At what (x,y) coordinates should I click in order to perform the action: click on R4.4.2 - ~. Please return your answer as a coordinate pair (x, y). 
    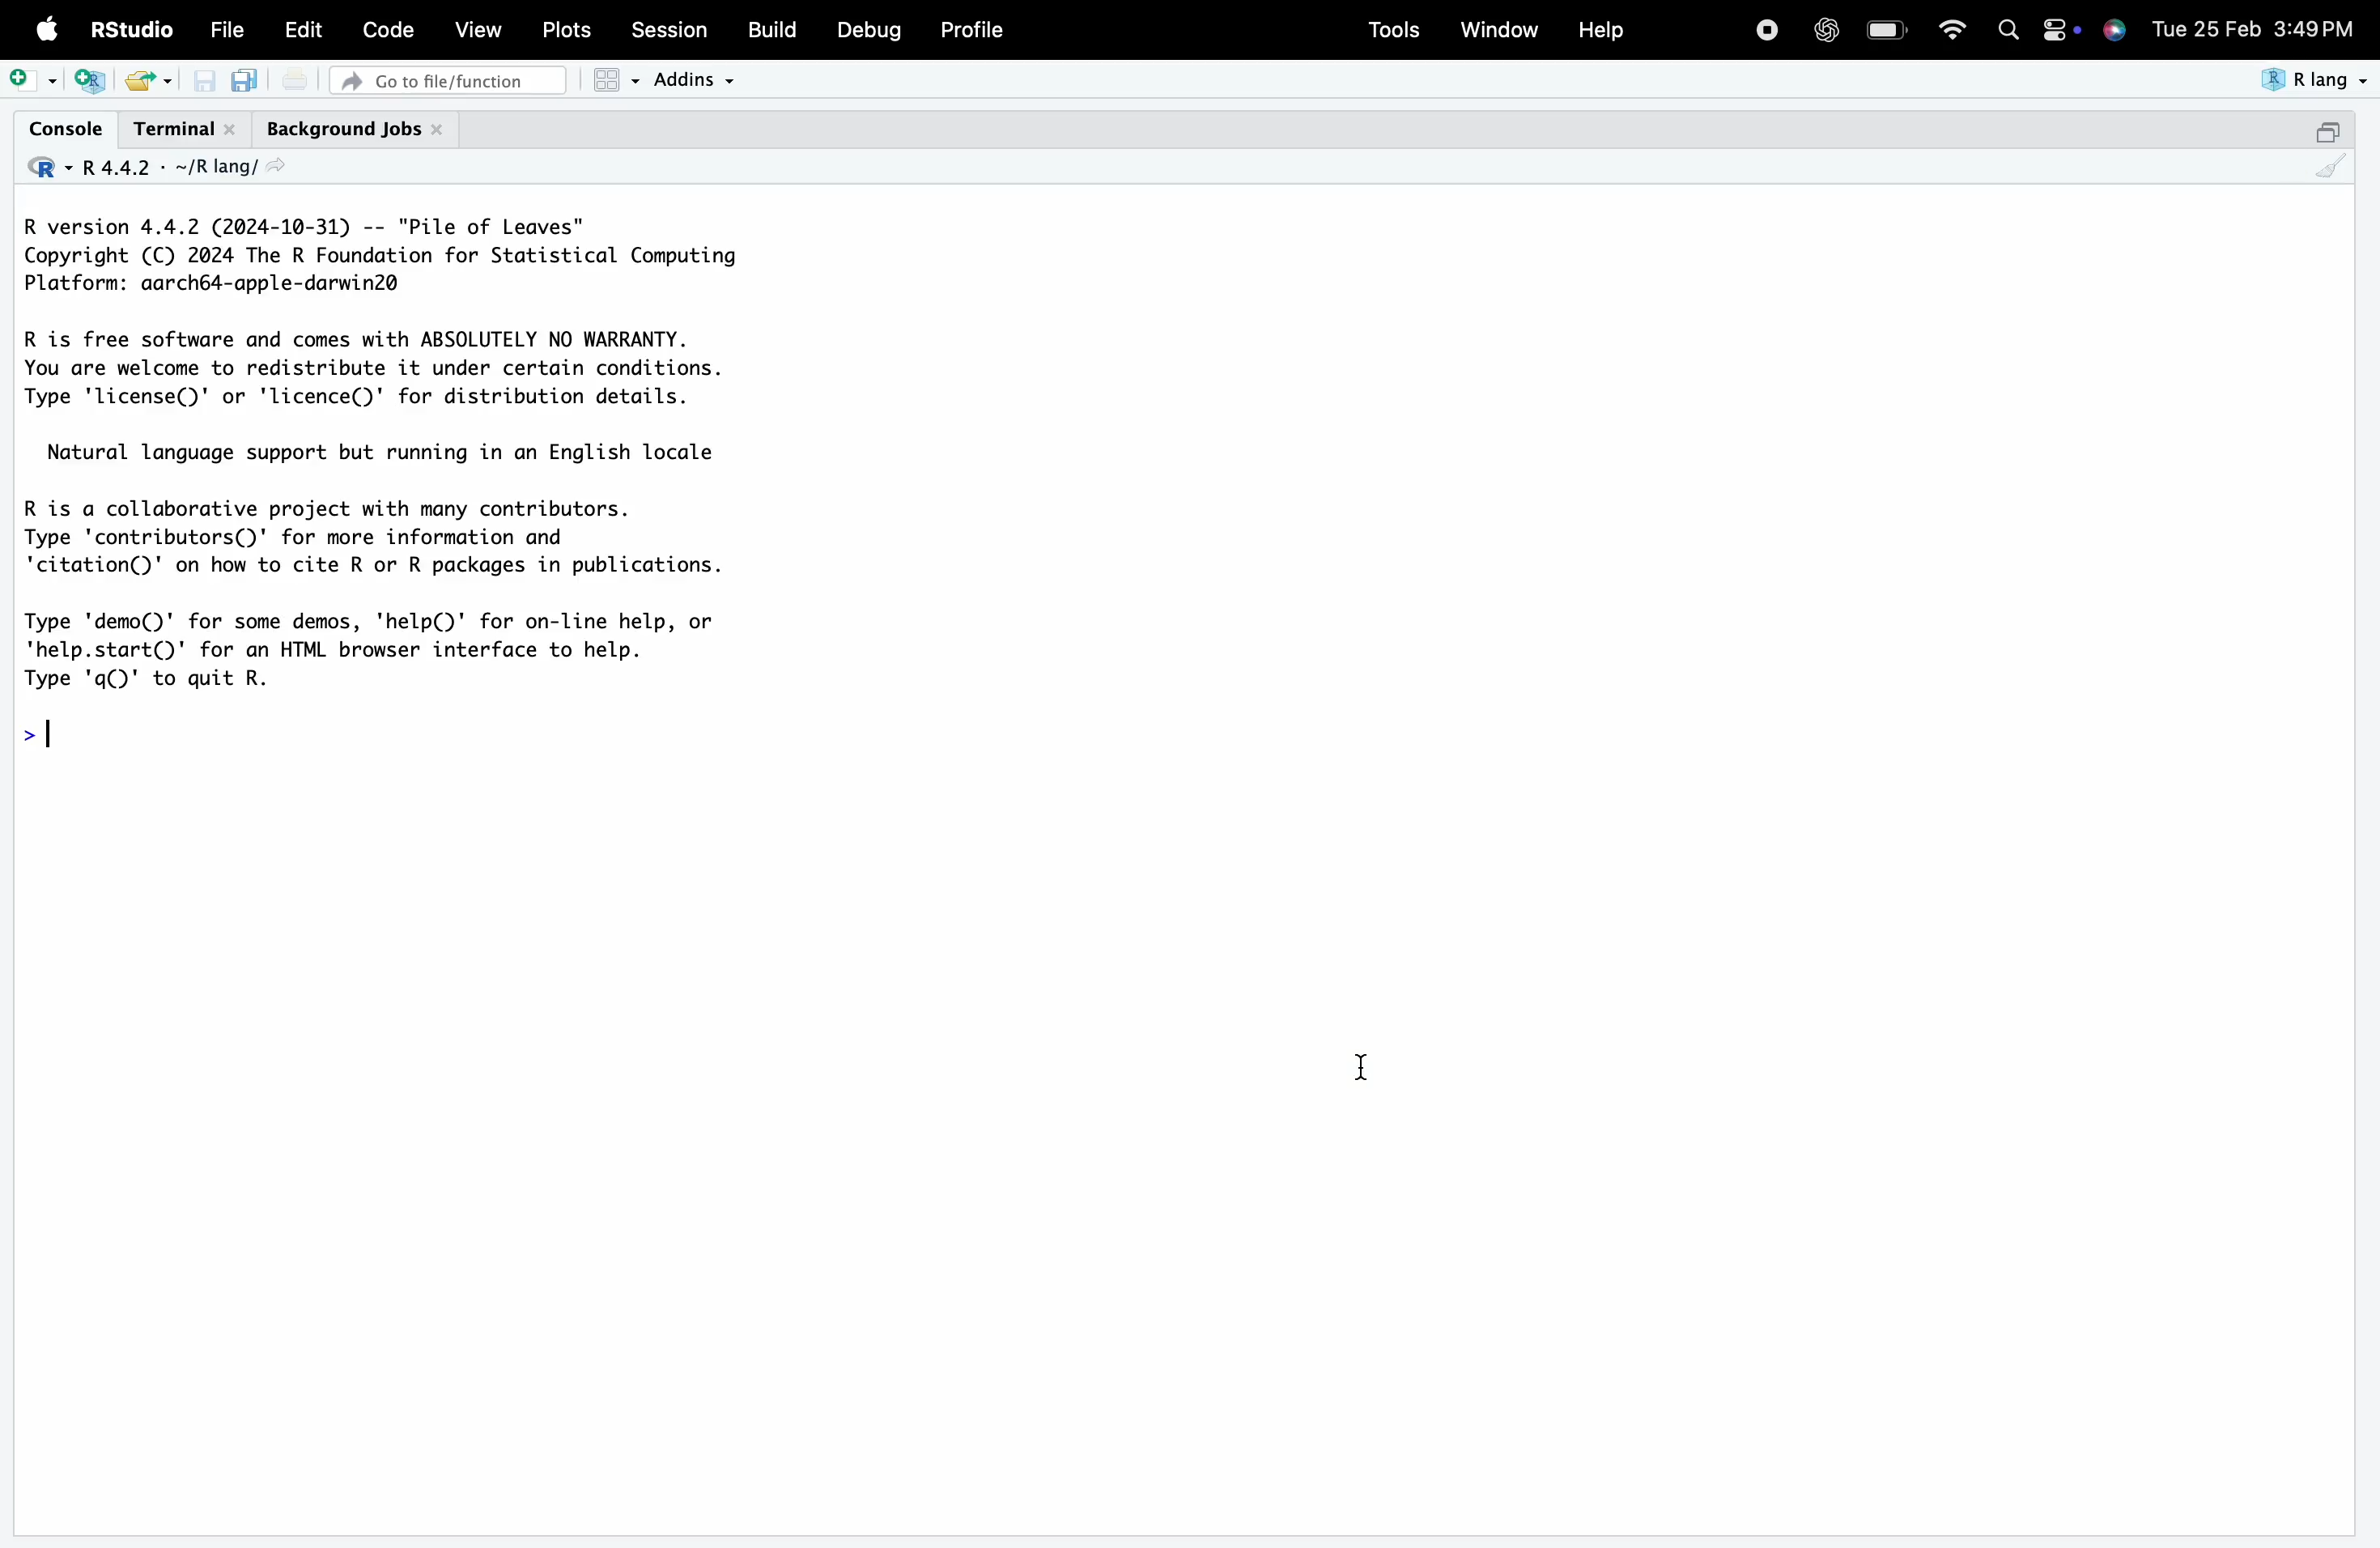
    Looking at the image, I should click on (133, 168).